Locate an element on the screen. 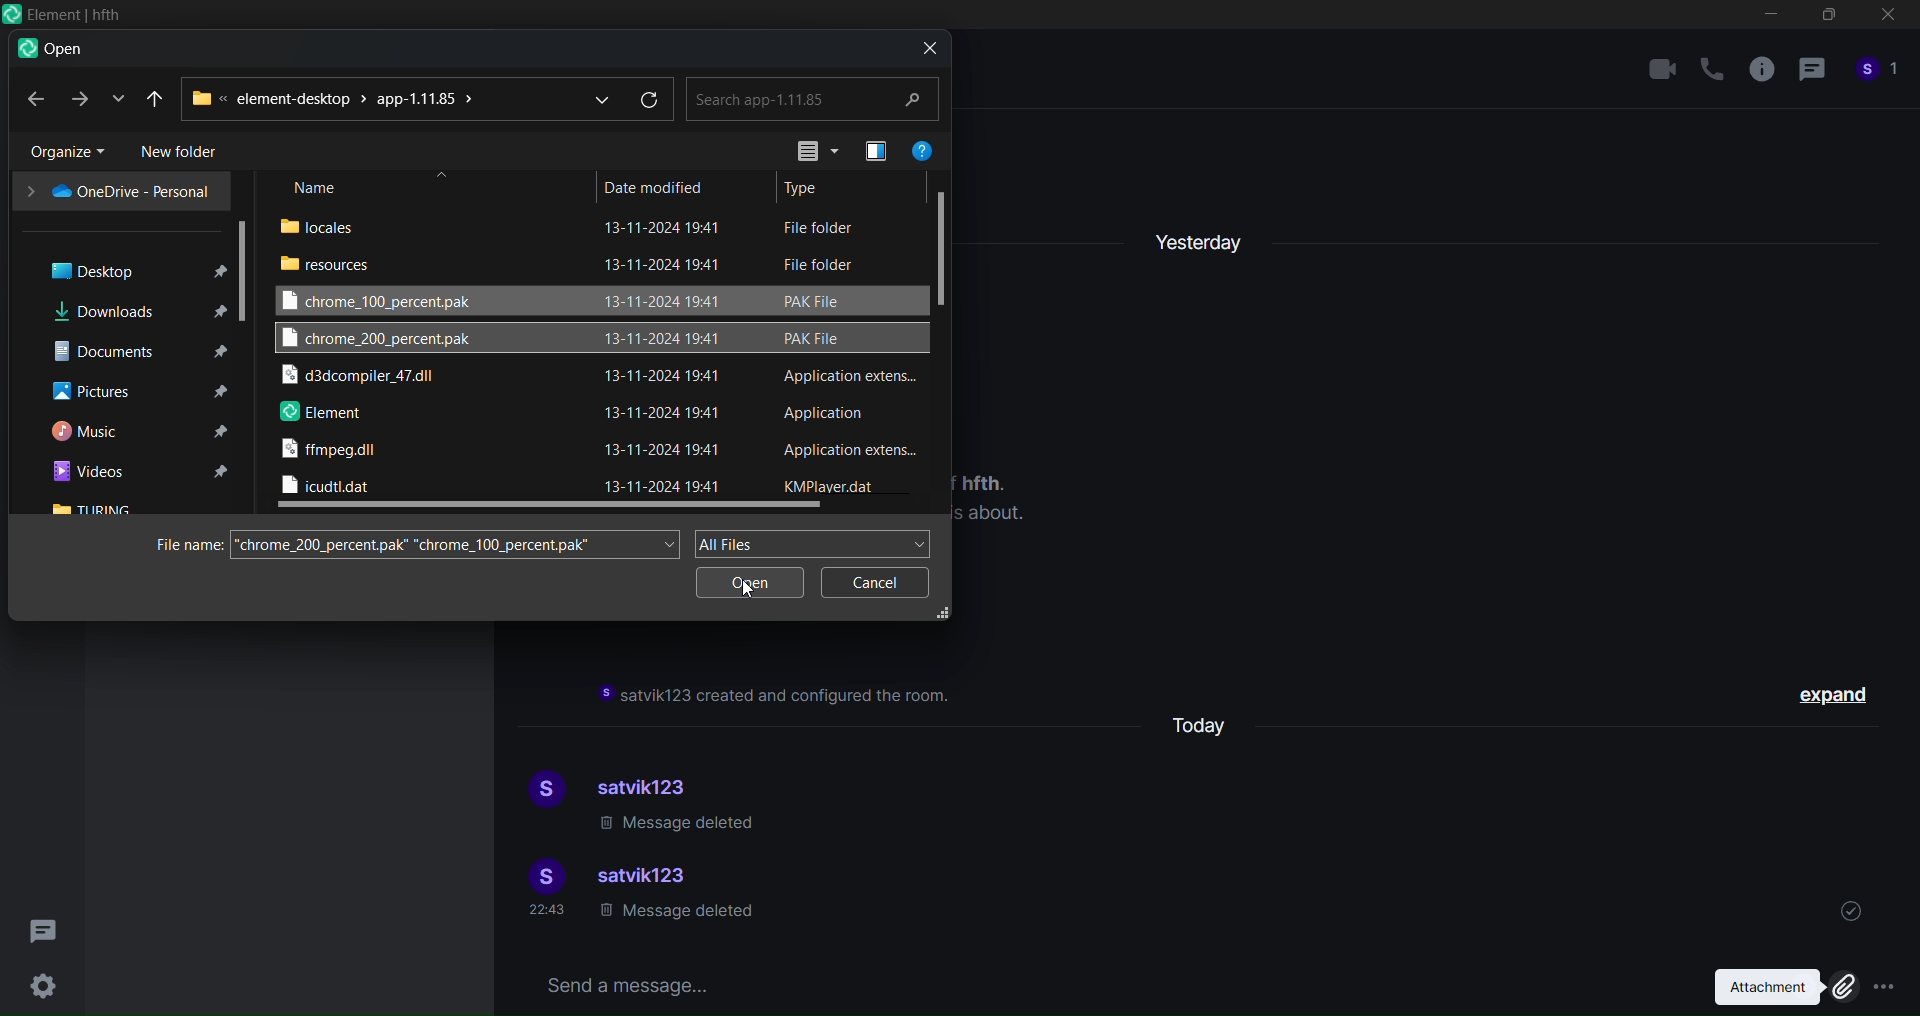  file type is located at coordinates (848, 355).